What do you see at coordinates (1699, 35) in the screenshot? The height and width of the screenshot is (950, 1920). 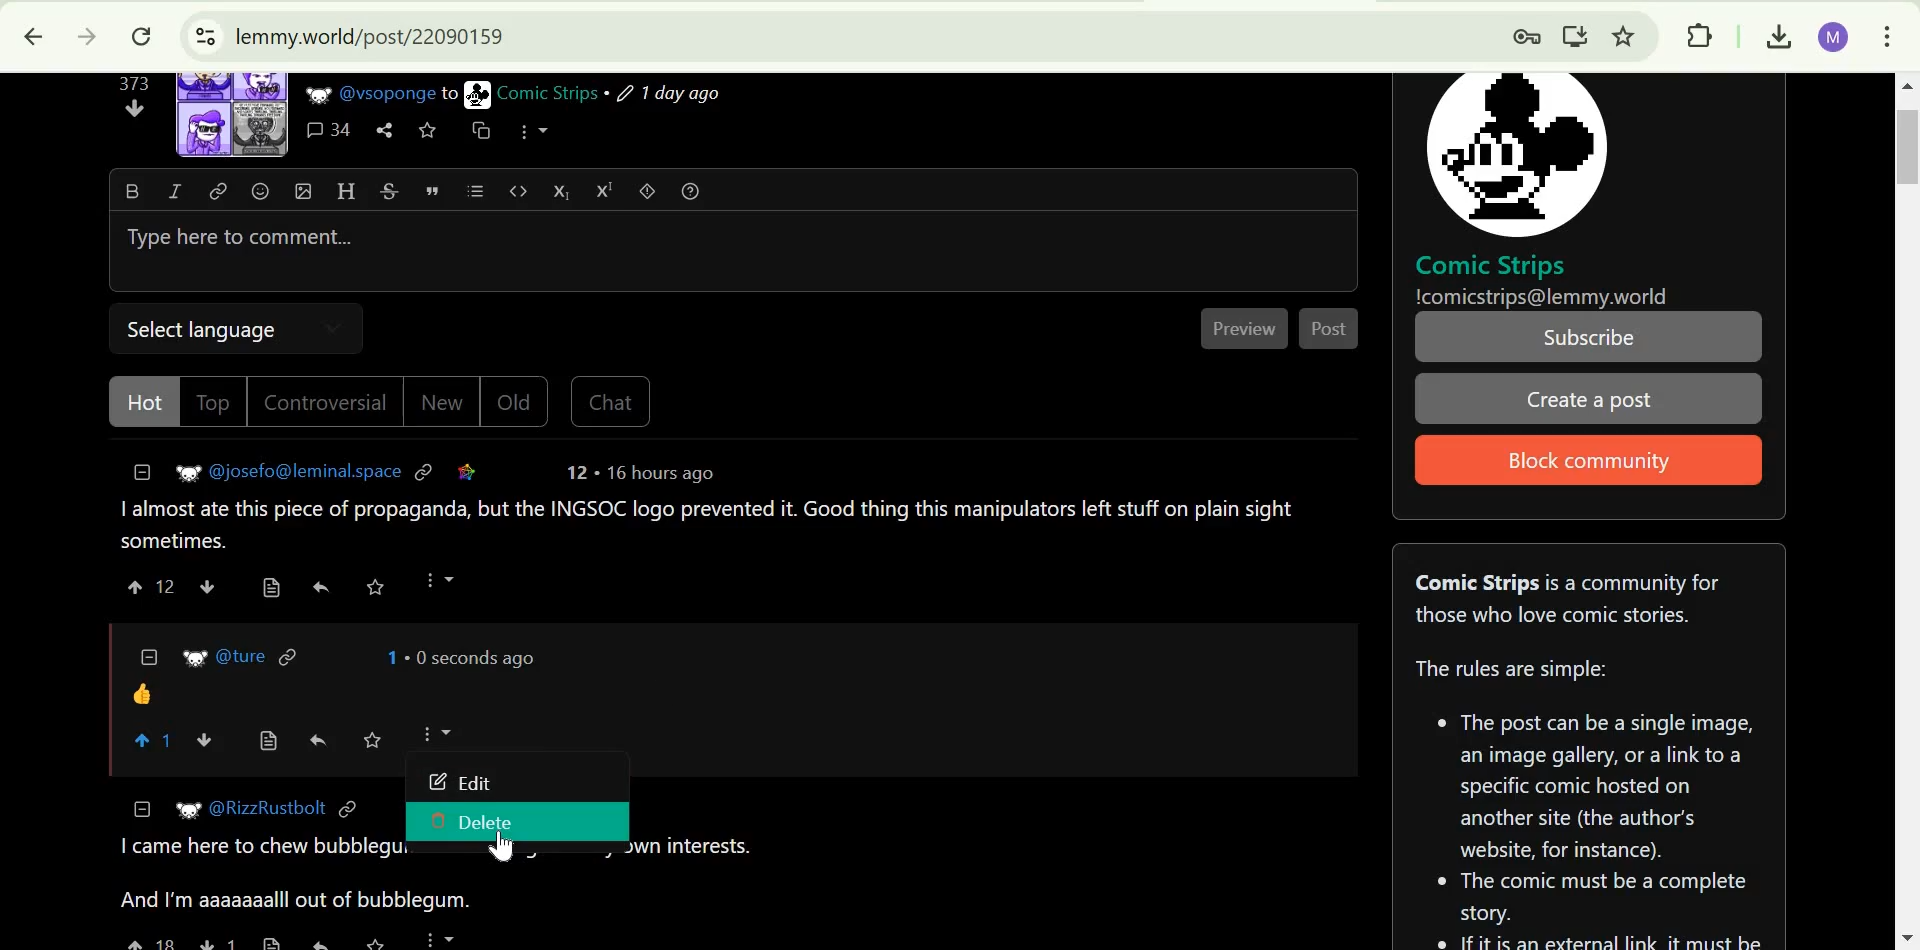 I see `Extensions` at bounding box center [1699, 35].